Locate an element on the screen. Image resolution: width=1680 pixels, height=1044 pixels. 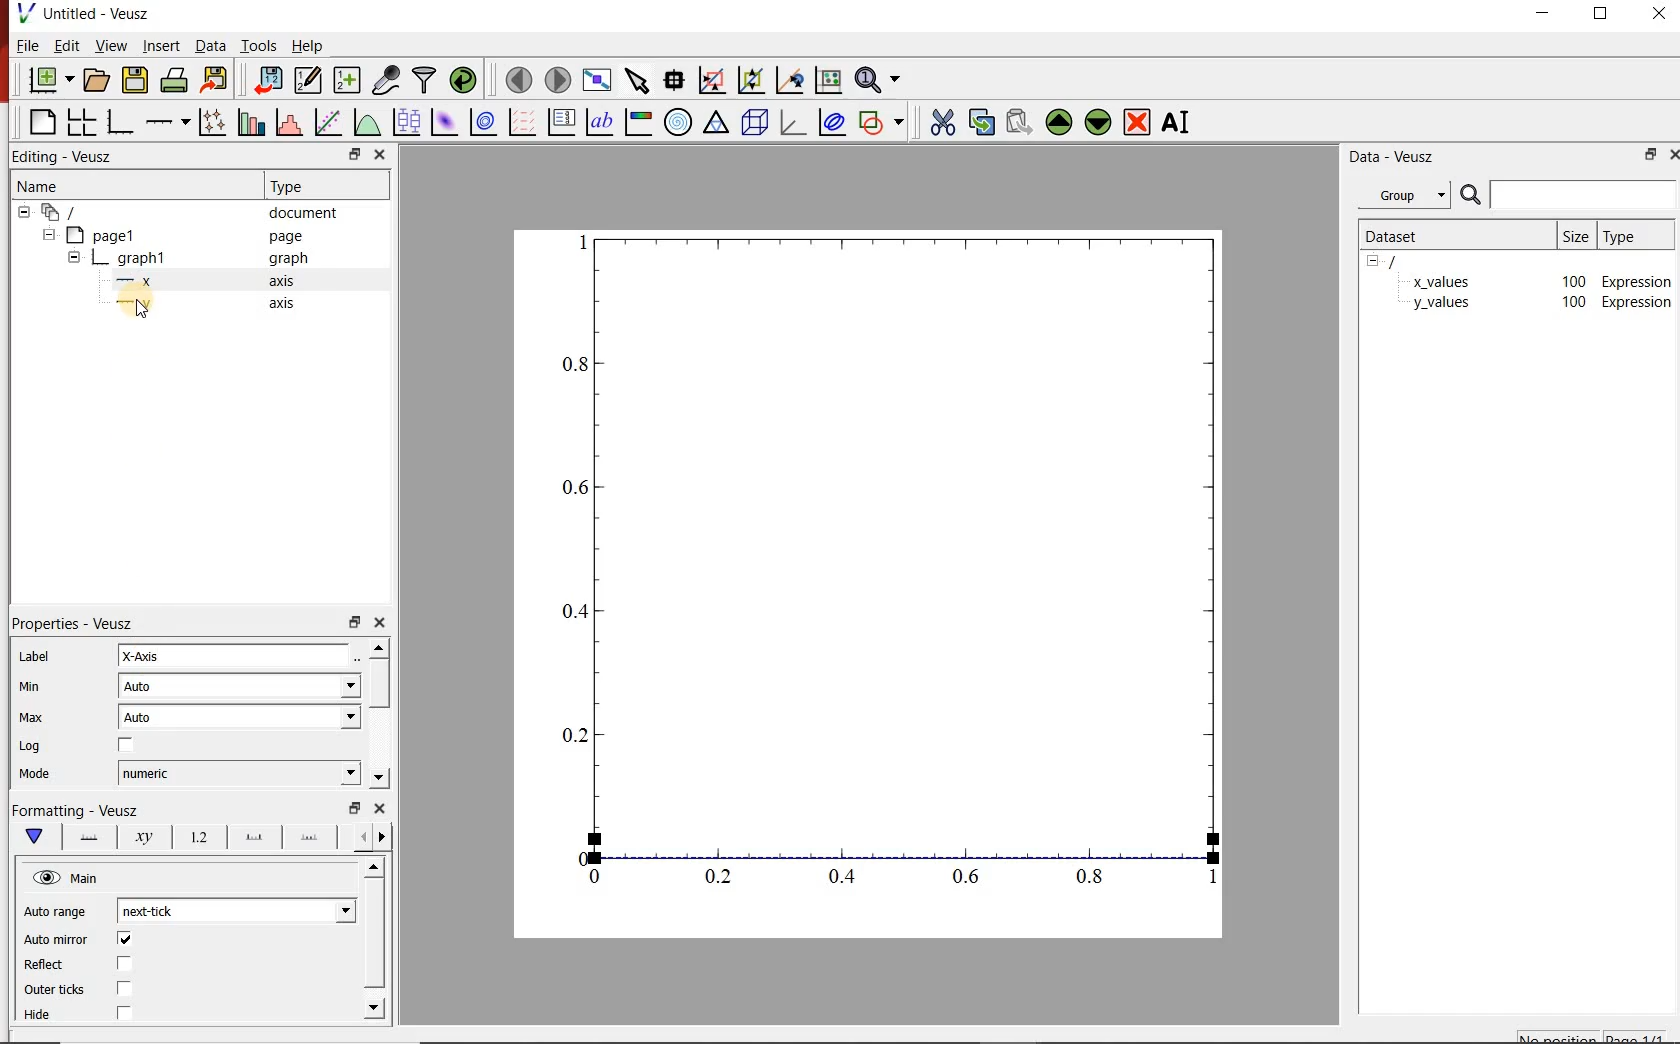
vertical scrollbar is located at coordinates (378, 684).